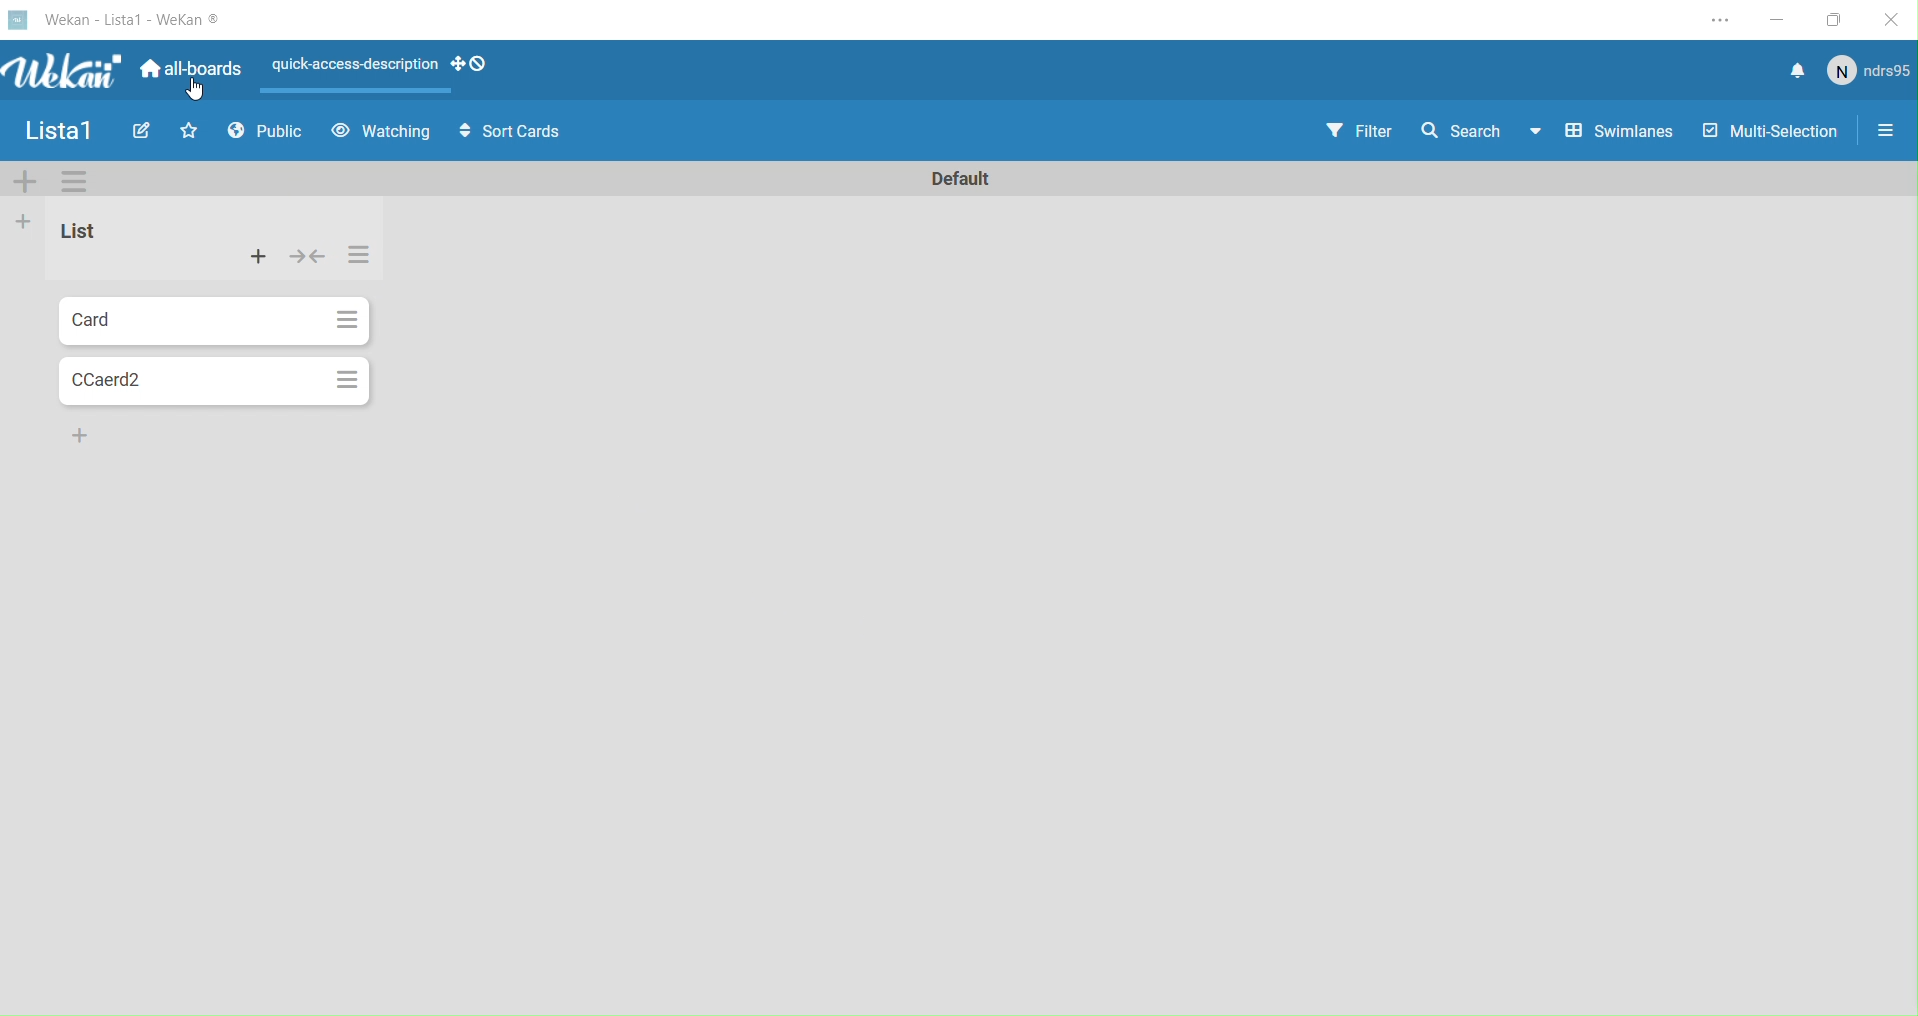  I want to click on User, so click(1868, 73).